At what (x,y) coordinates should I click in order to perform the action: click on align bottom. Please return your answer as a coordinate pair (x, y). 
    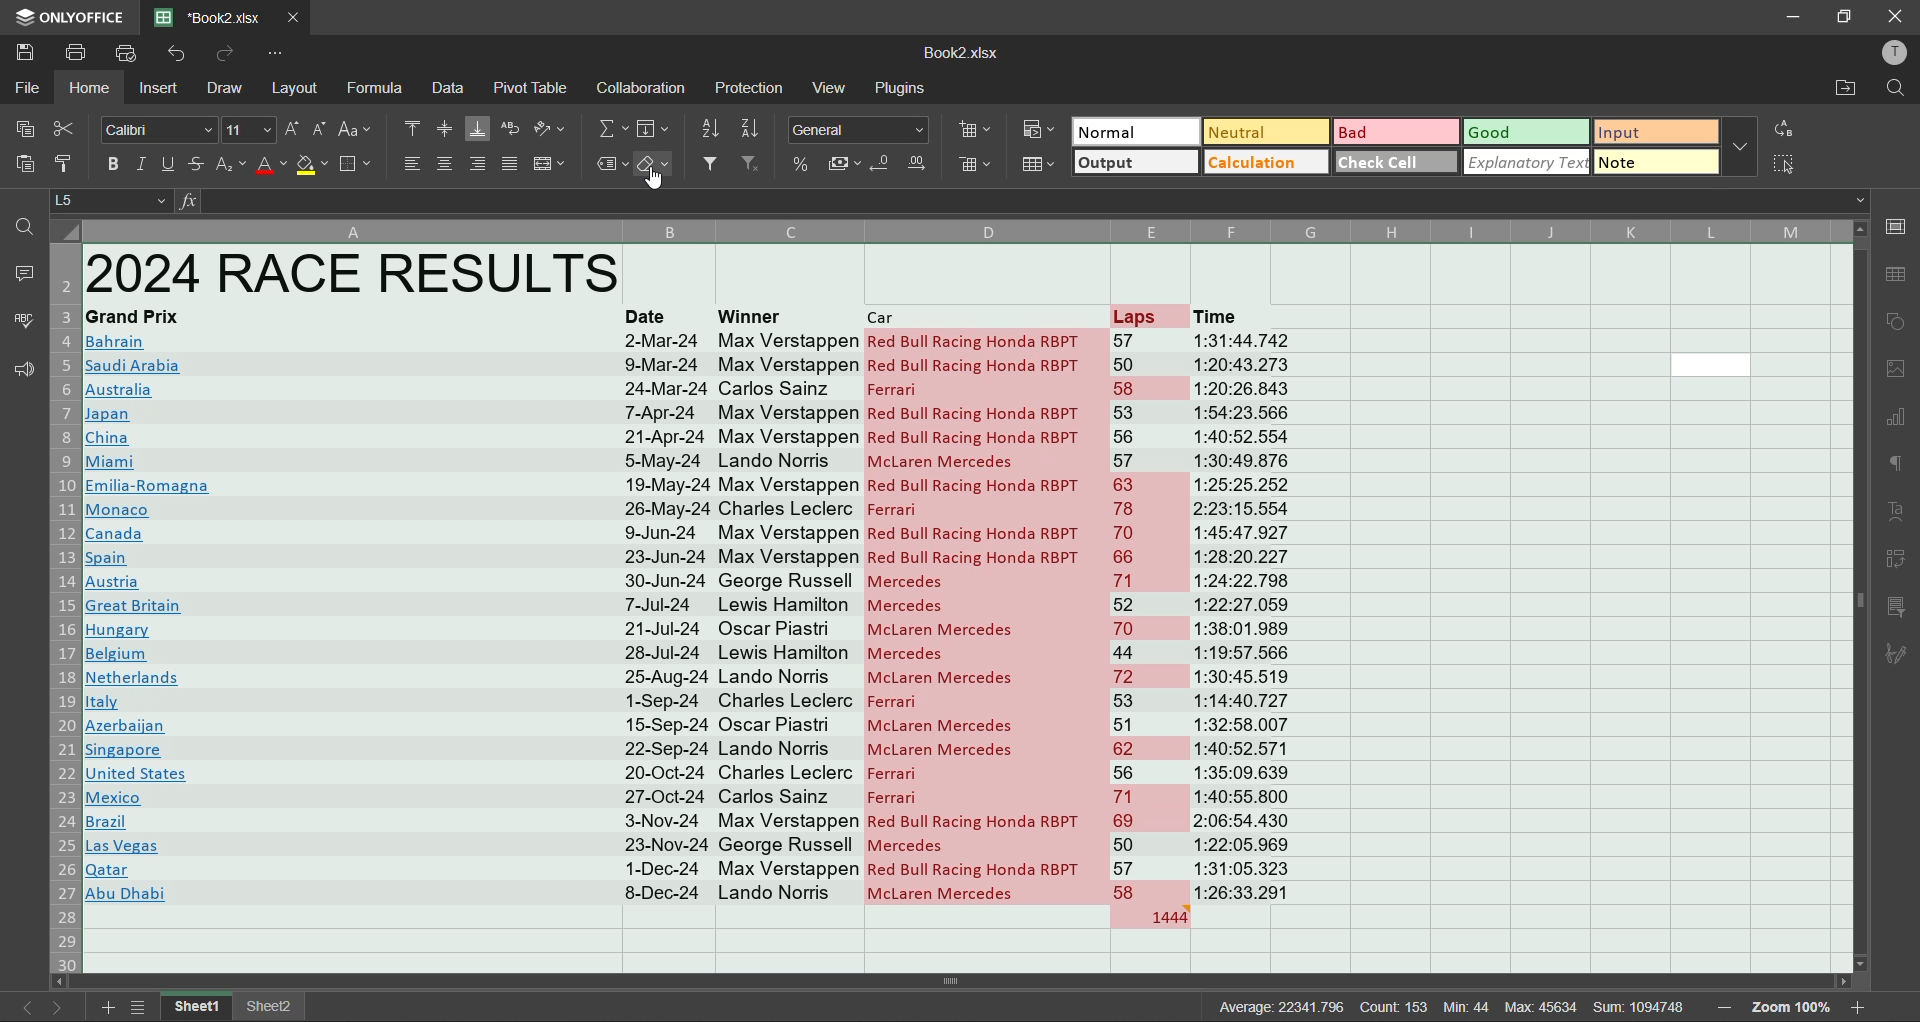
    Looking at the image, I should click on (476, 129).